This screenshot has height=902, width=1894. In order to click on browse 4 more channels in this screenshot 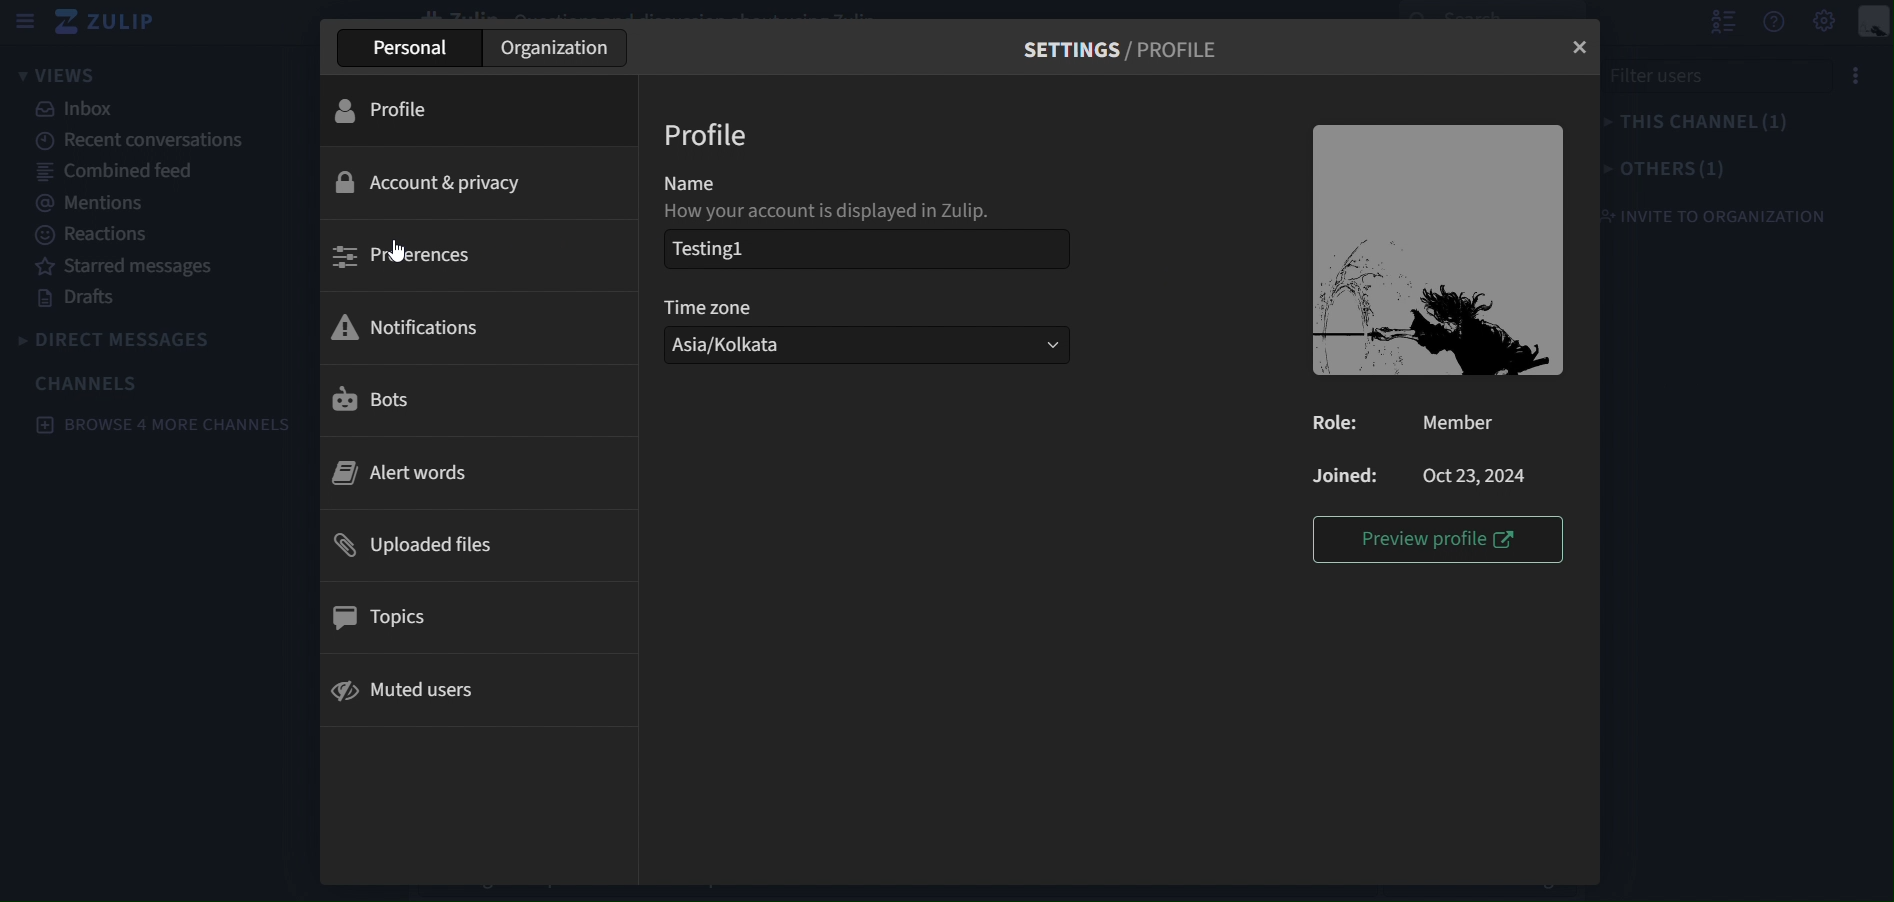, I will do `click(163, 423)`.